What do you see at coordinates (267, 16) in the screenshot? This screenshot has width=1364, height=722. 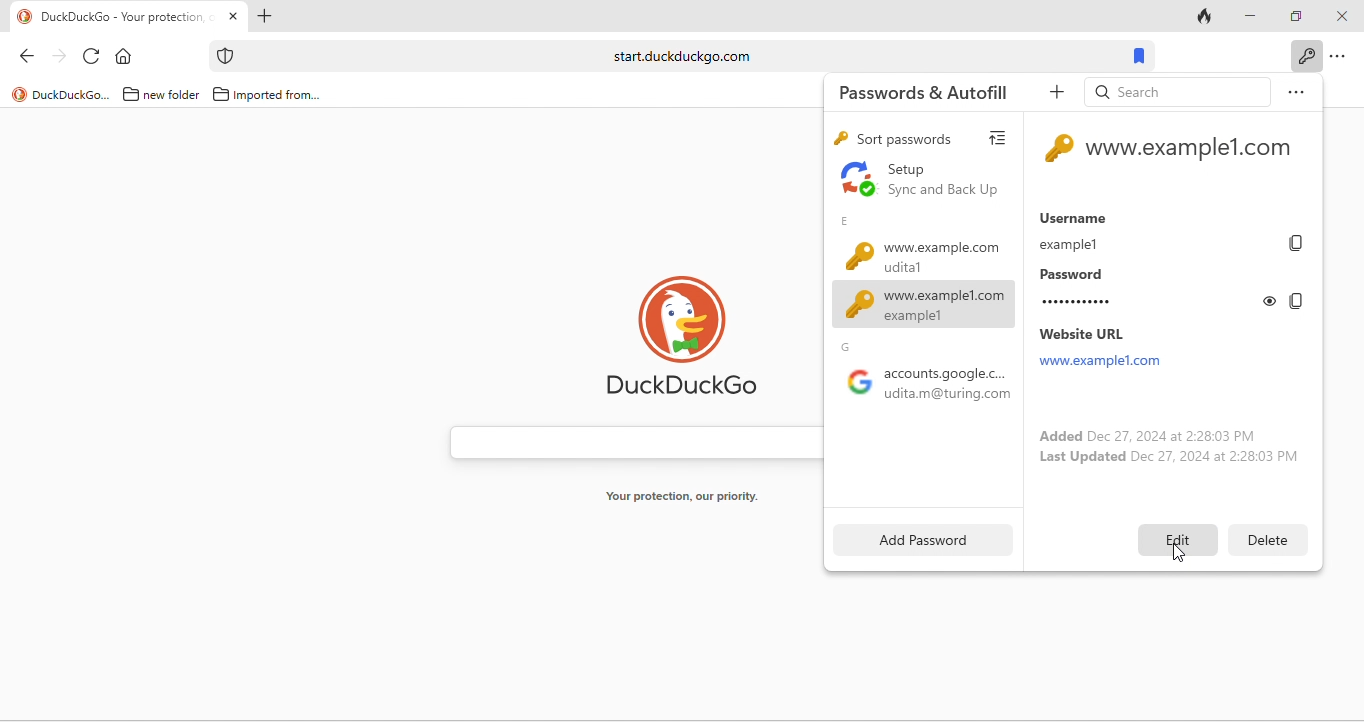 I see `add new tab` at bounding box center [267, 16].